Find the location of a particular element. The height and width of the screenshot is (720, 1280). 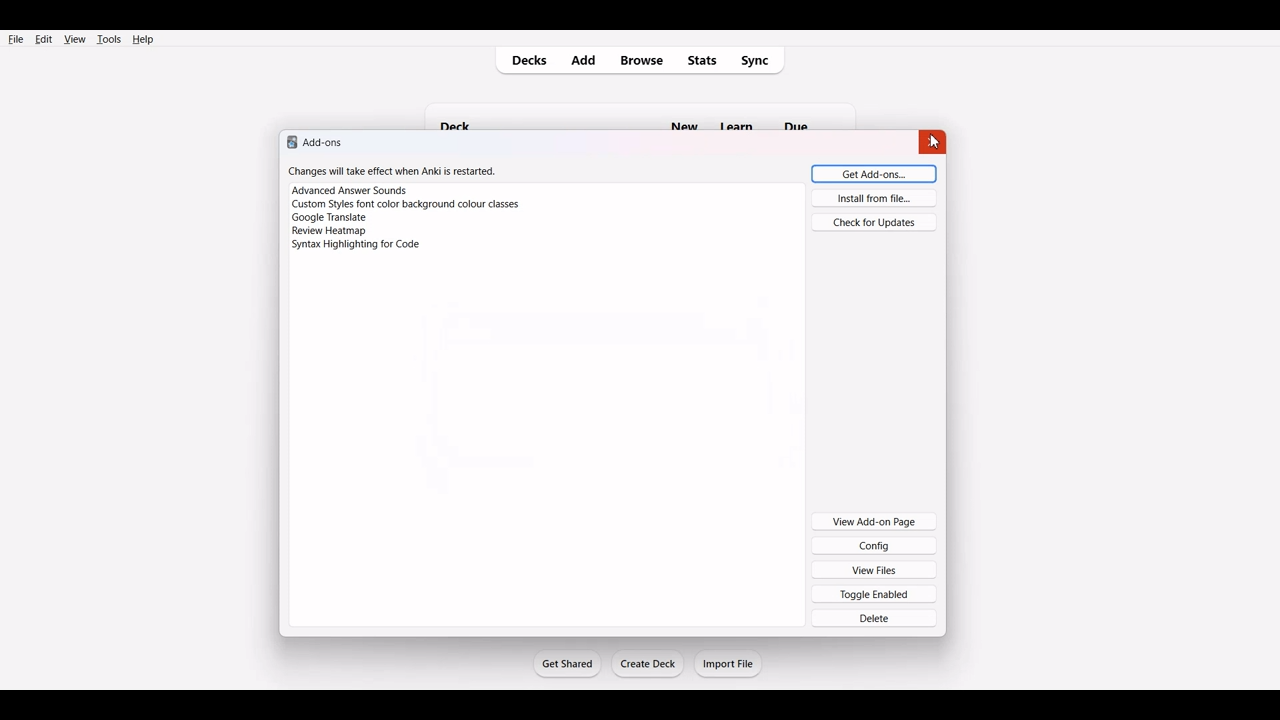

Help is located at coordinates (142, 39).